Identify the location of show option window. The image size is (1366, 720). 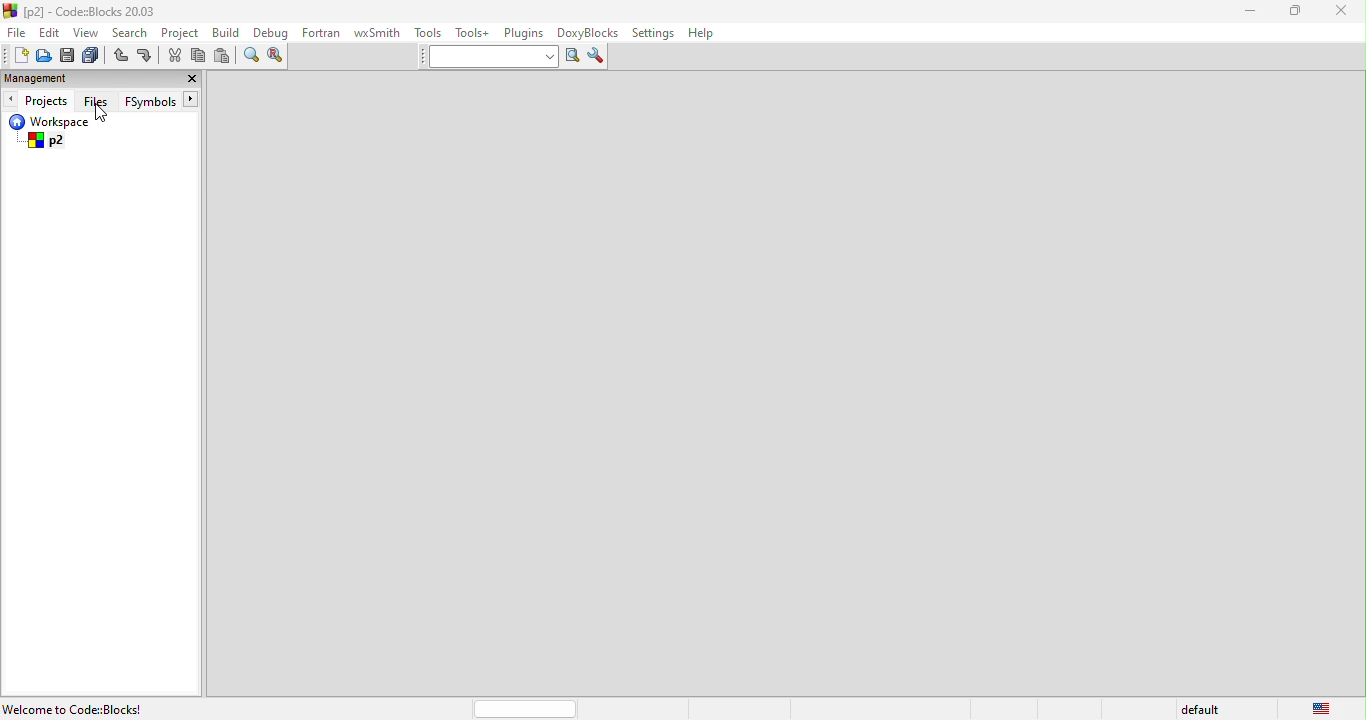
(597, 55).